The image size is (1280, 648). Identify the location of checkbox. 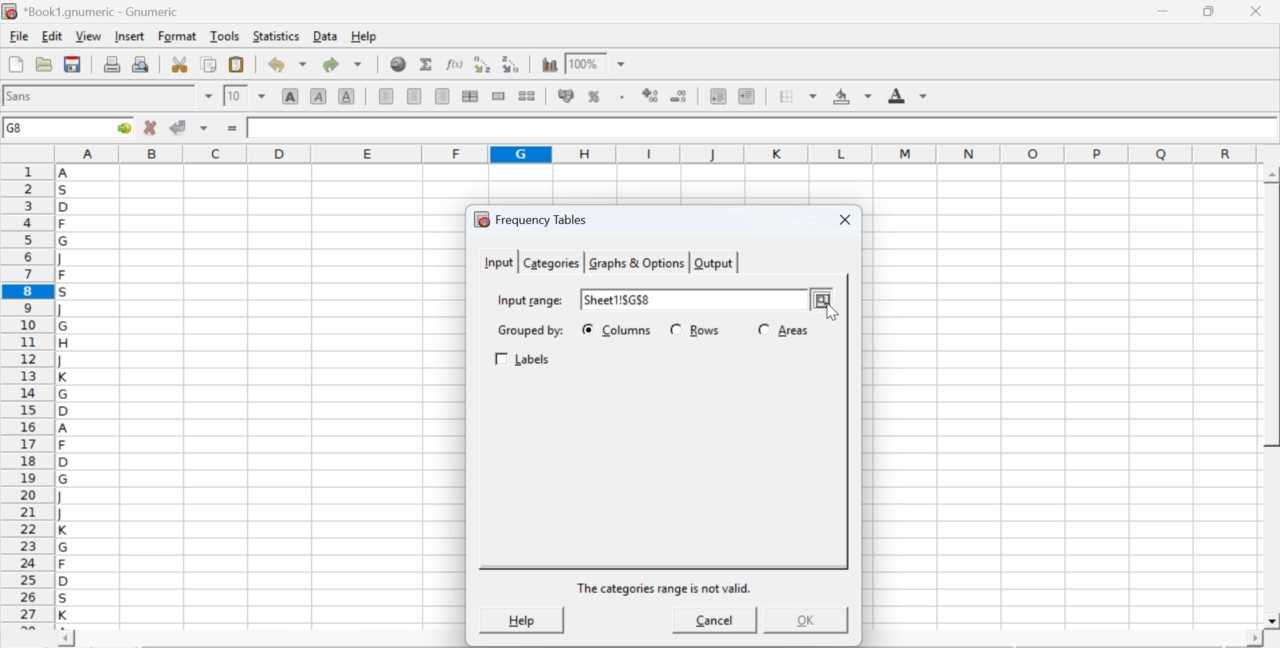
(764, 328).